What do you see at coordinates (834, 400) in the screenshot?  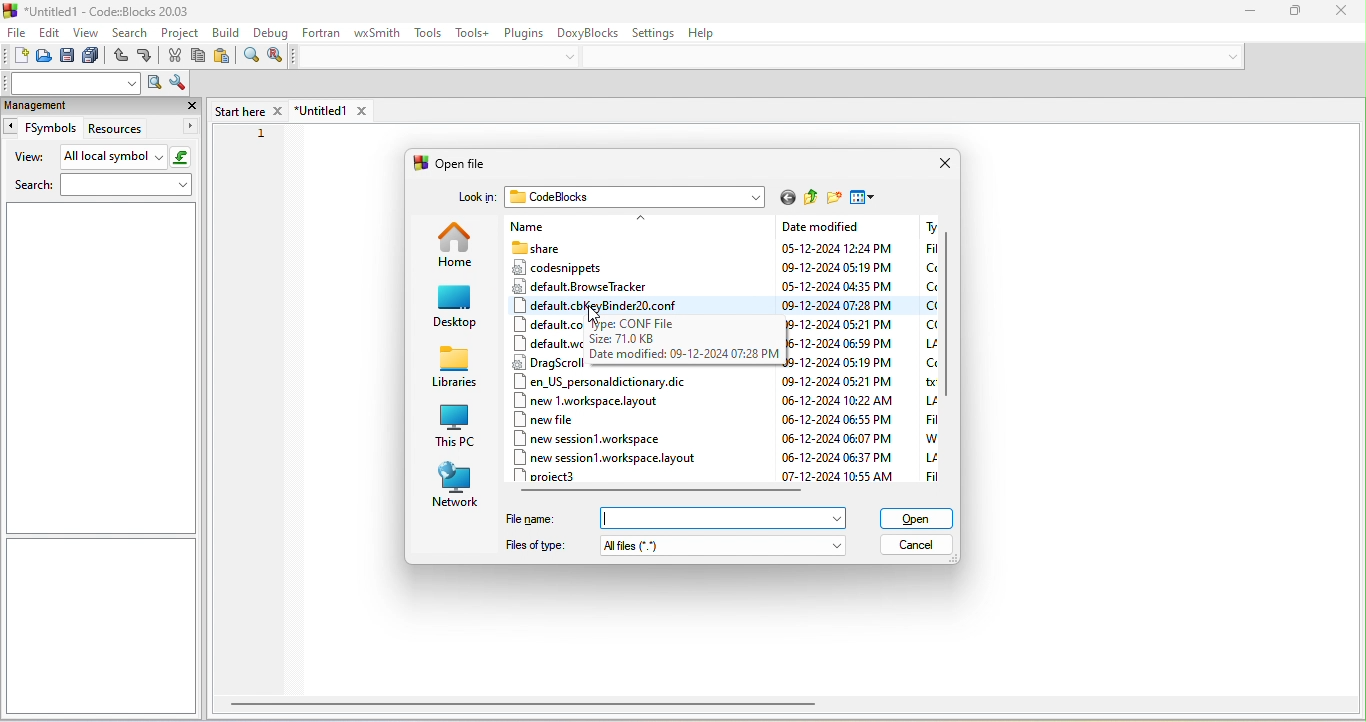 I see `date` at bounding box center [834, 400].